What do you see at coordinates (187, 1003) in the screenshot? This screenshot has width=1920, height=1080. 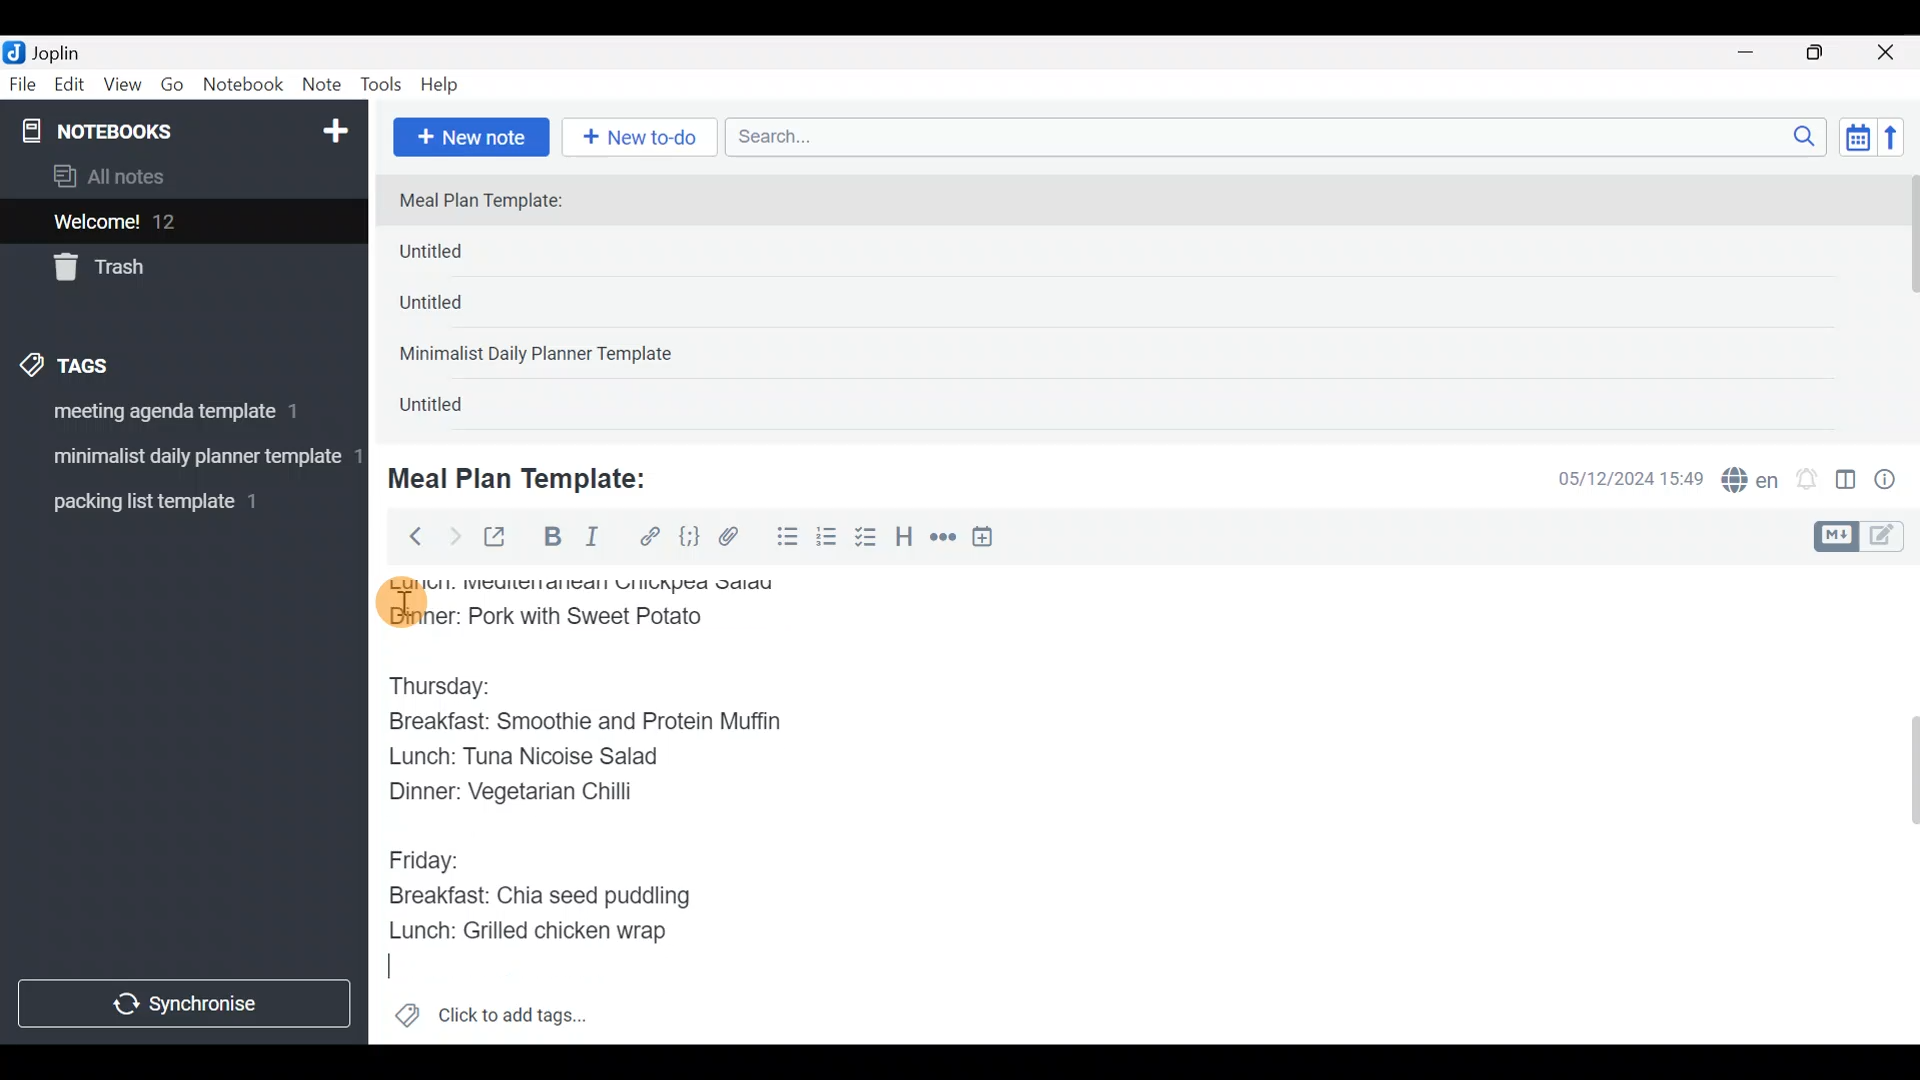 I see `Synchronize` at bounding box center [187, 1003].